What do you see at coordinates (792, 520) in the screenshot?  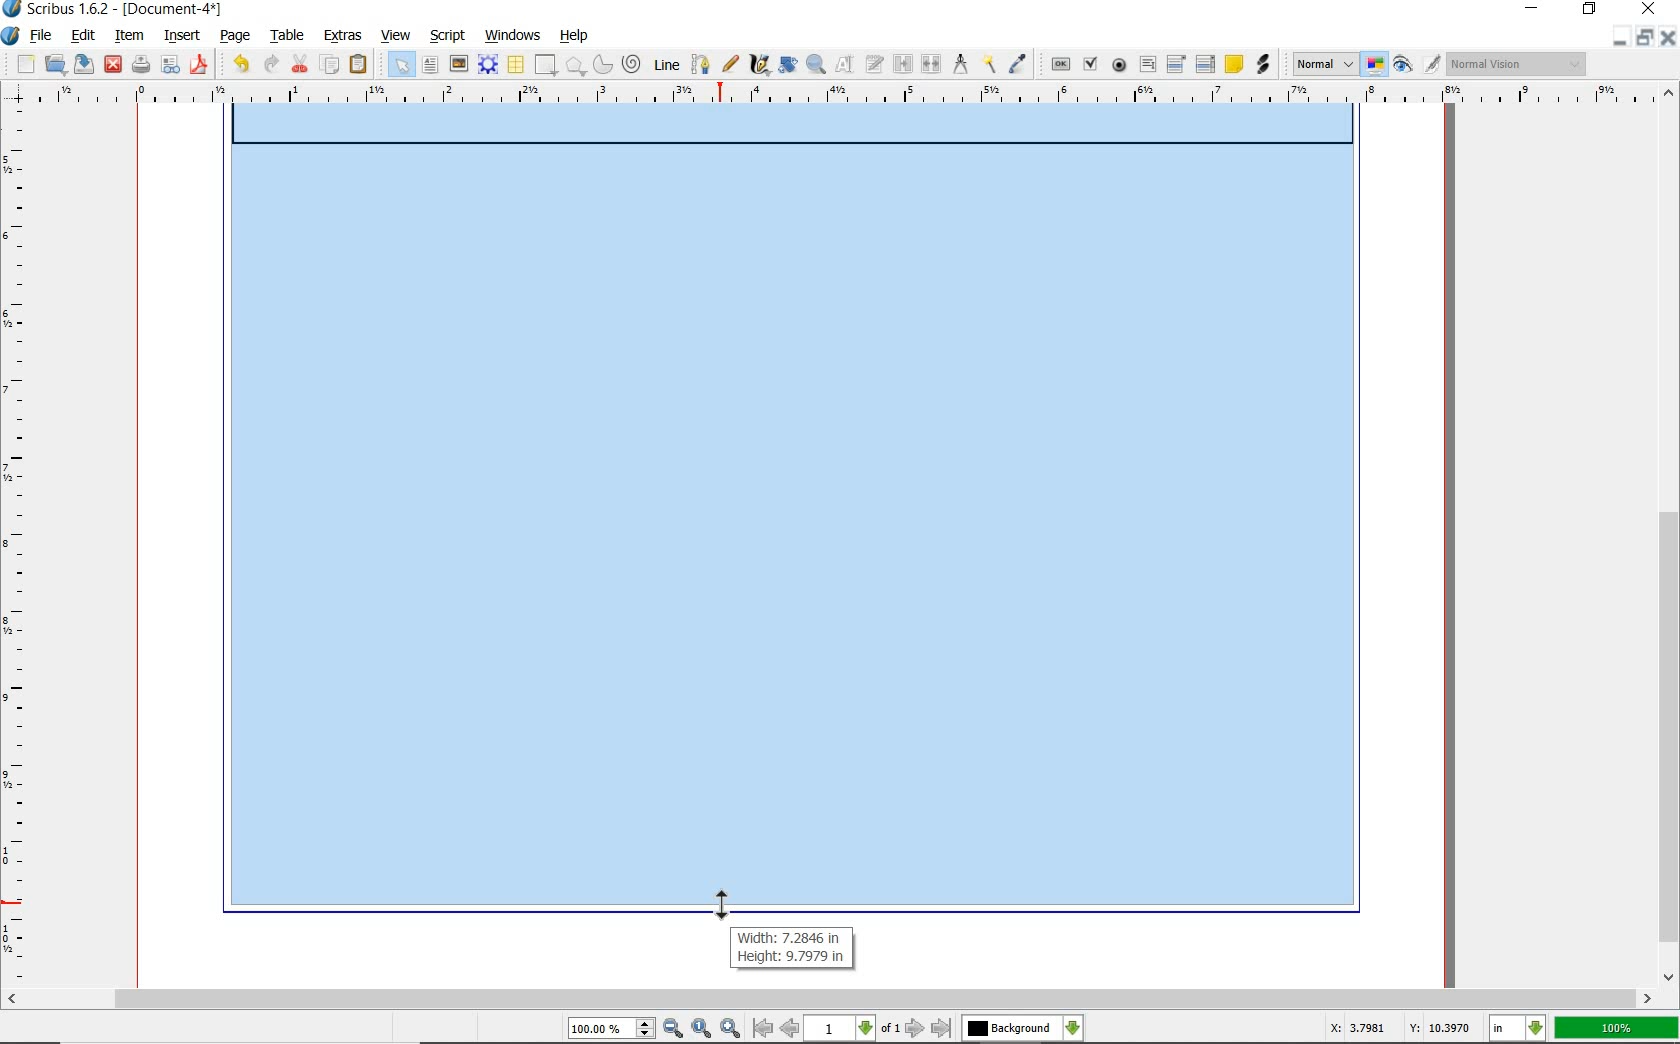 I see `expanding rectangle` at bounding box center [792, 520].